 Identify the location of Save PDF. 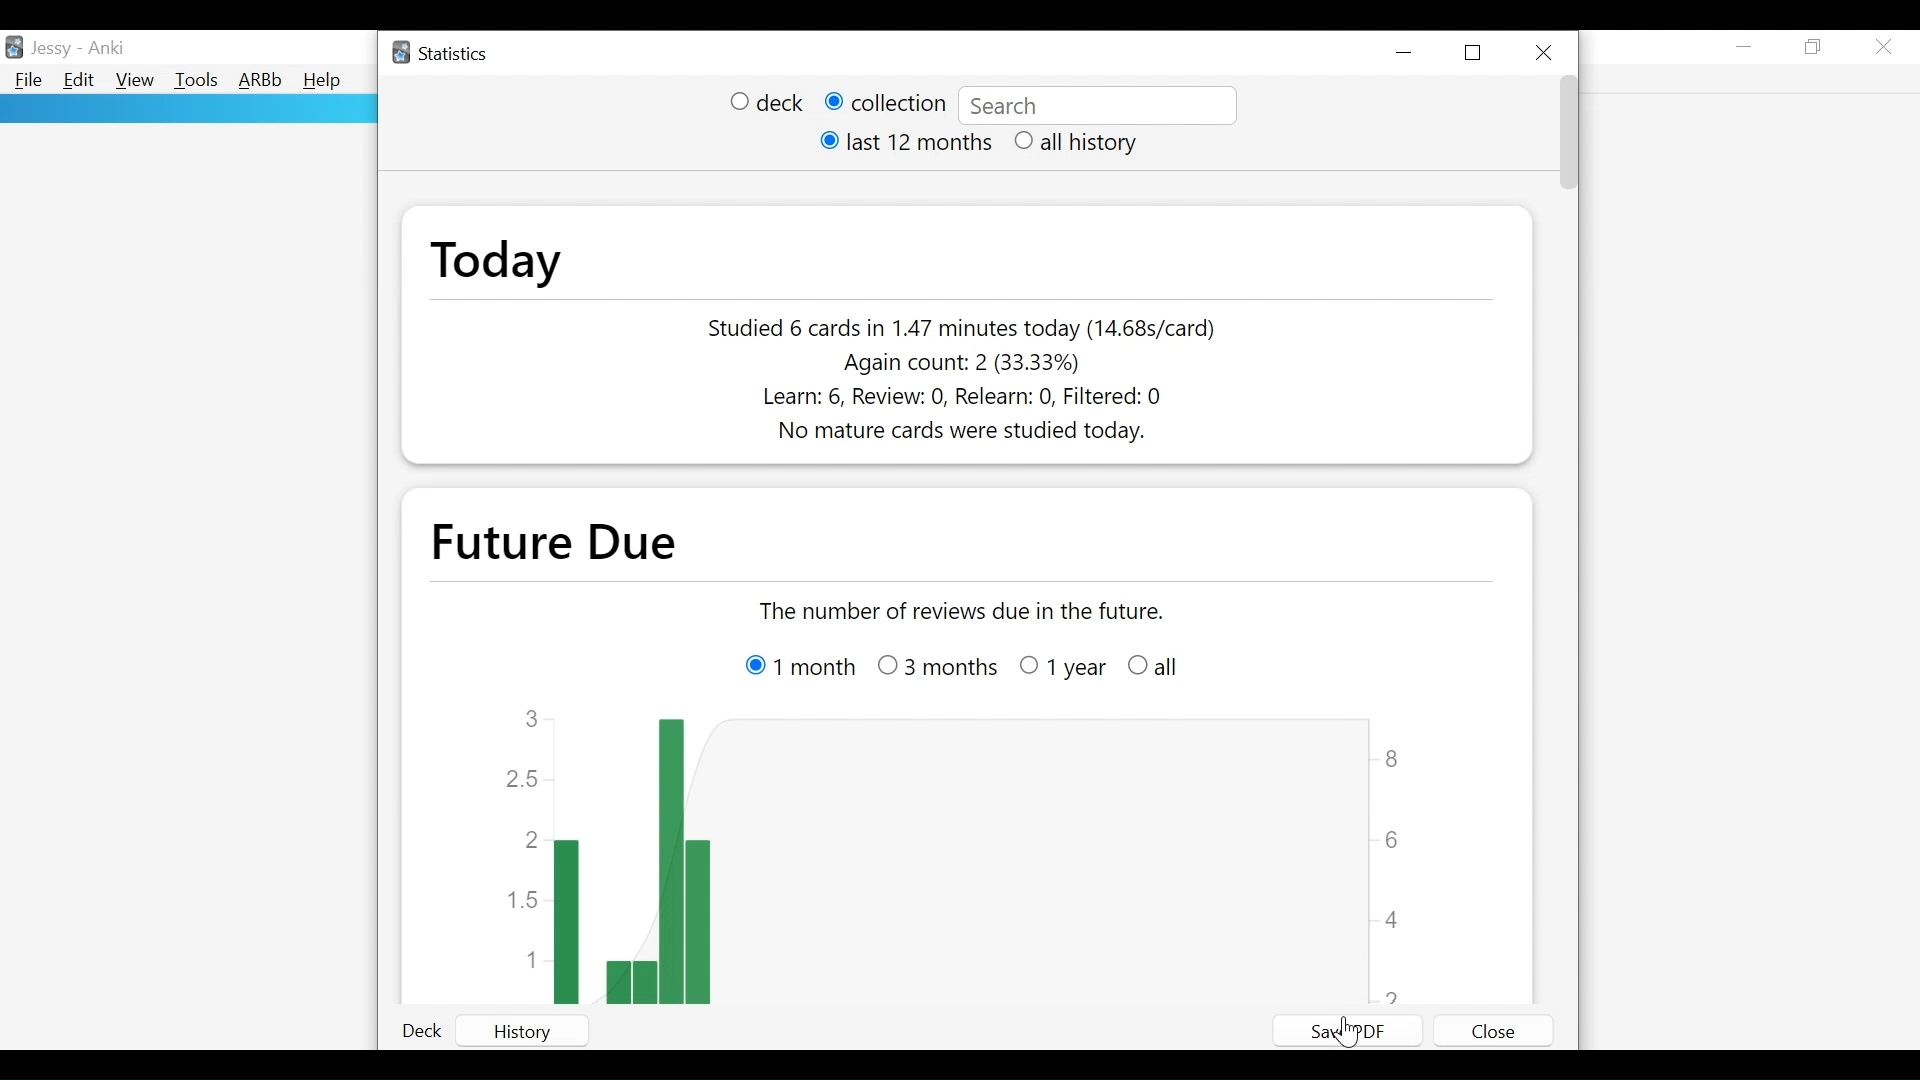
(1349, 1029).